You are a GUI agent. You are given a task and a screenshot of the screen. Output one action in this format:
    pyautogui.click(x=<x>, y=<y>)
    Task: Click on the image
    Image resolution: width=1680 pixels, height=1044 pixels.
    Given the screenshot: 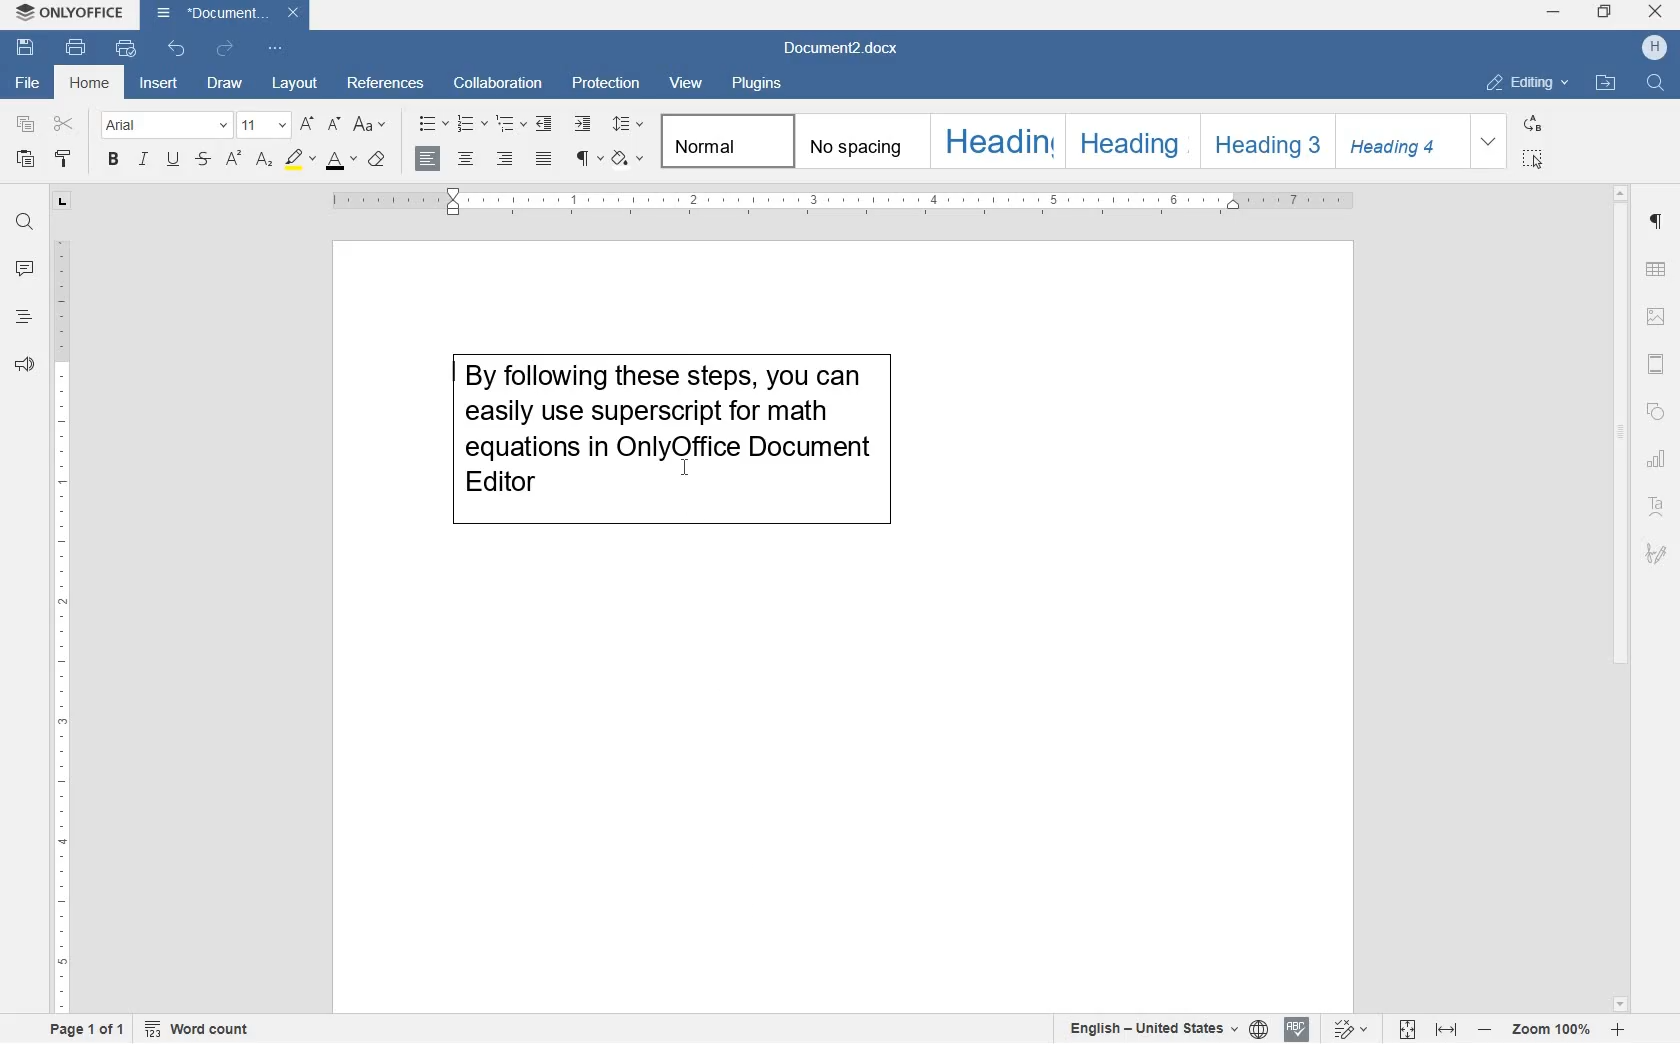 What is the action you would take?
    pyautogui.click(x=1658, y=319)
    